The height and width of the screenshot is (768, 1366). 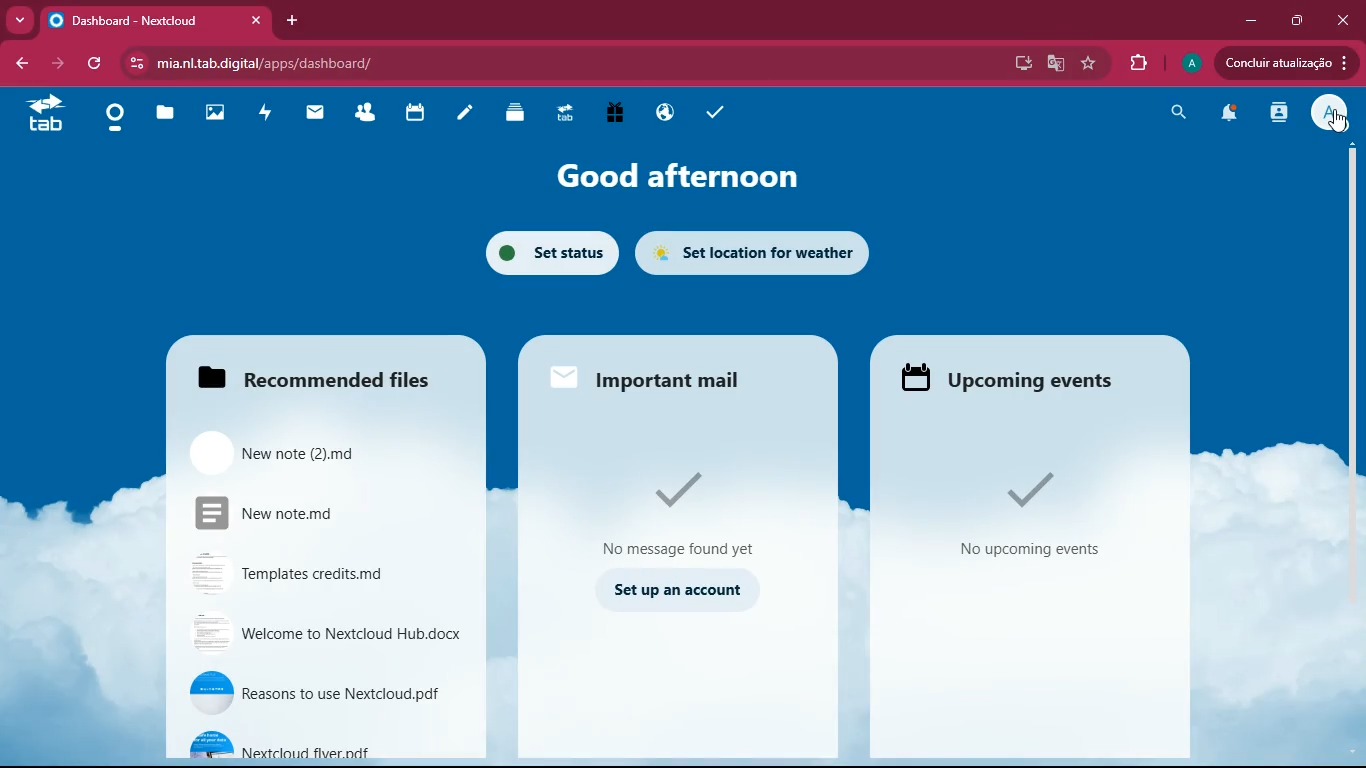 What do you see at coordinates (266, 118) in the screenshot?
I see `activity` at bounding box center [266, 118].